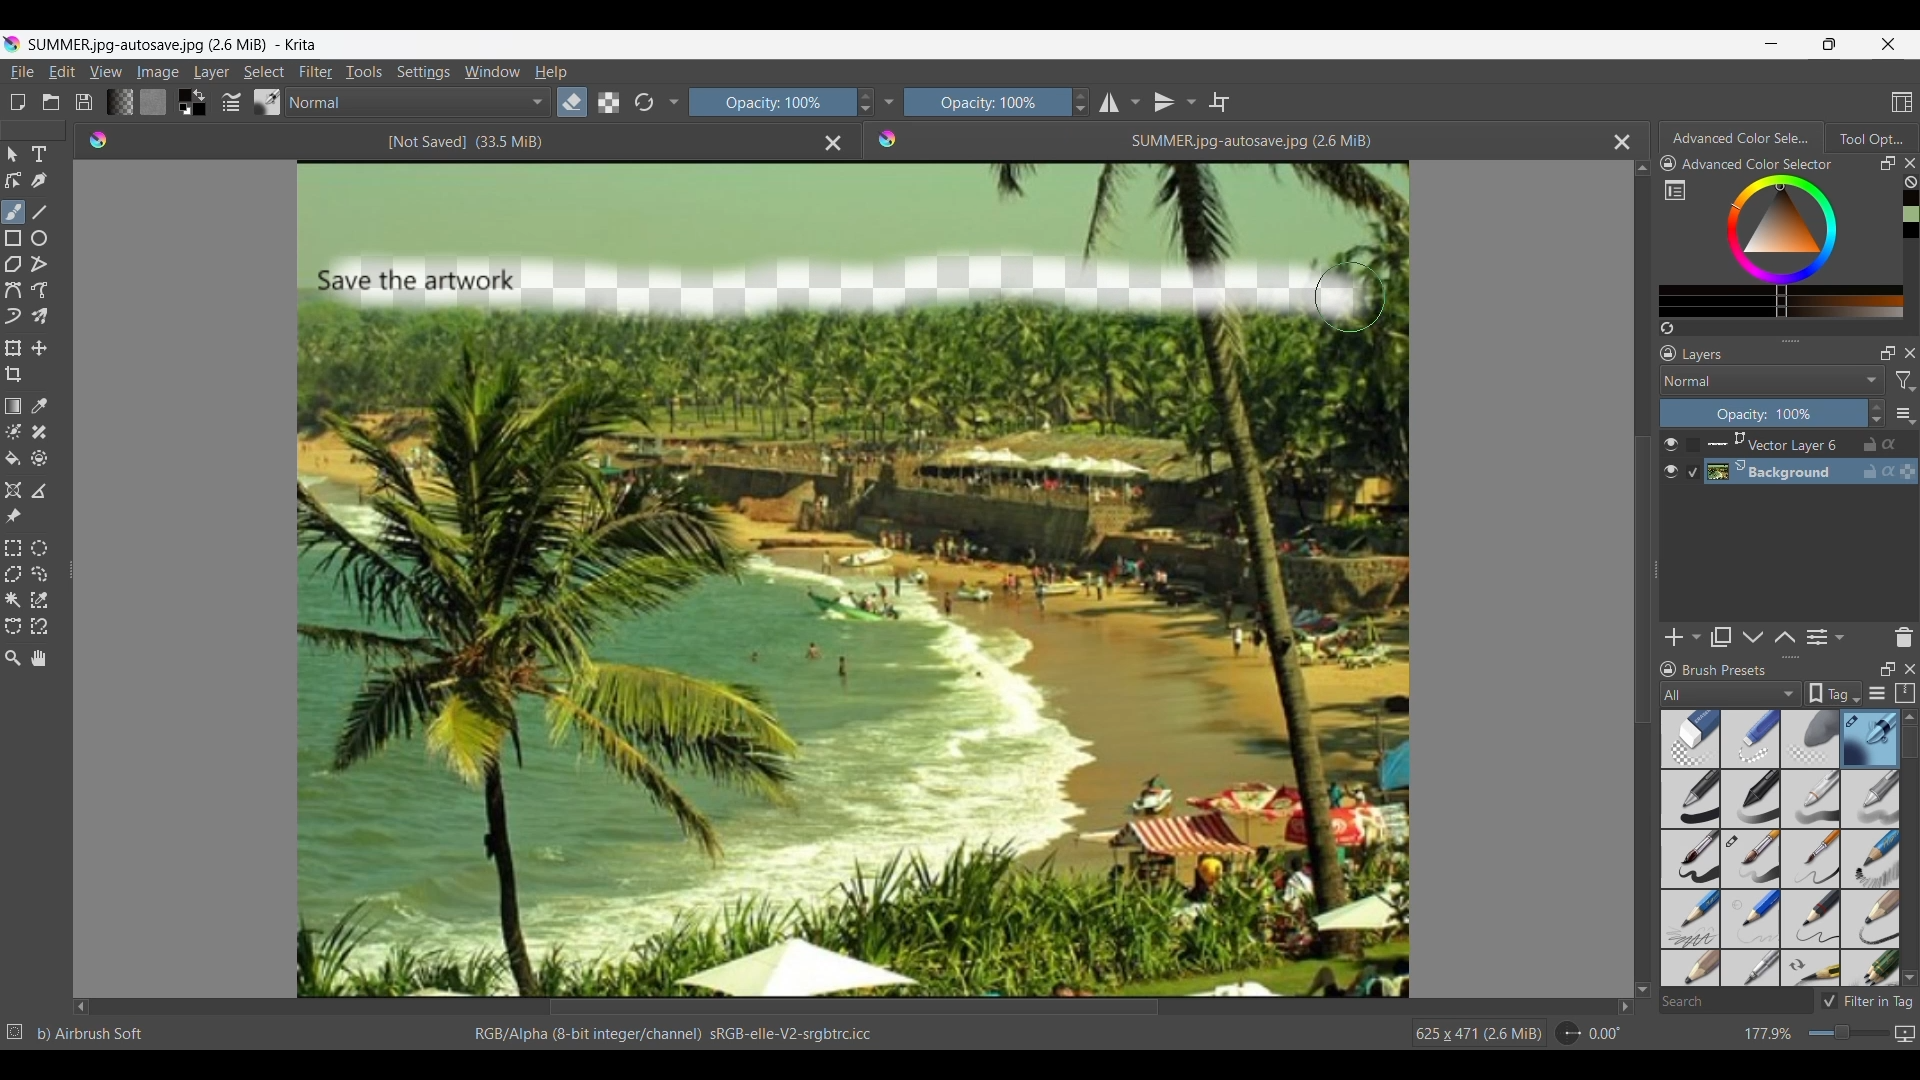 The image size is (1920, 1080). I want to click on Window, so click(492, 72).